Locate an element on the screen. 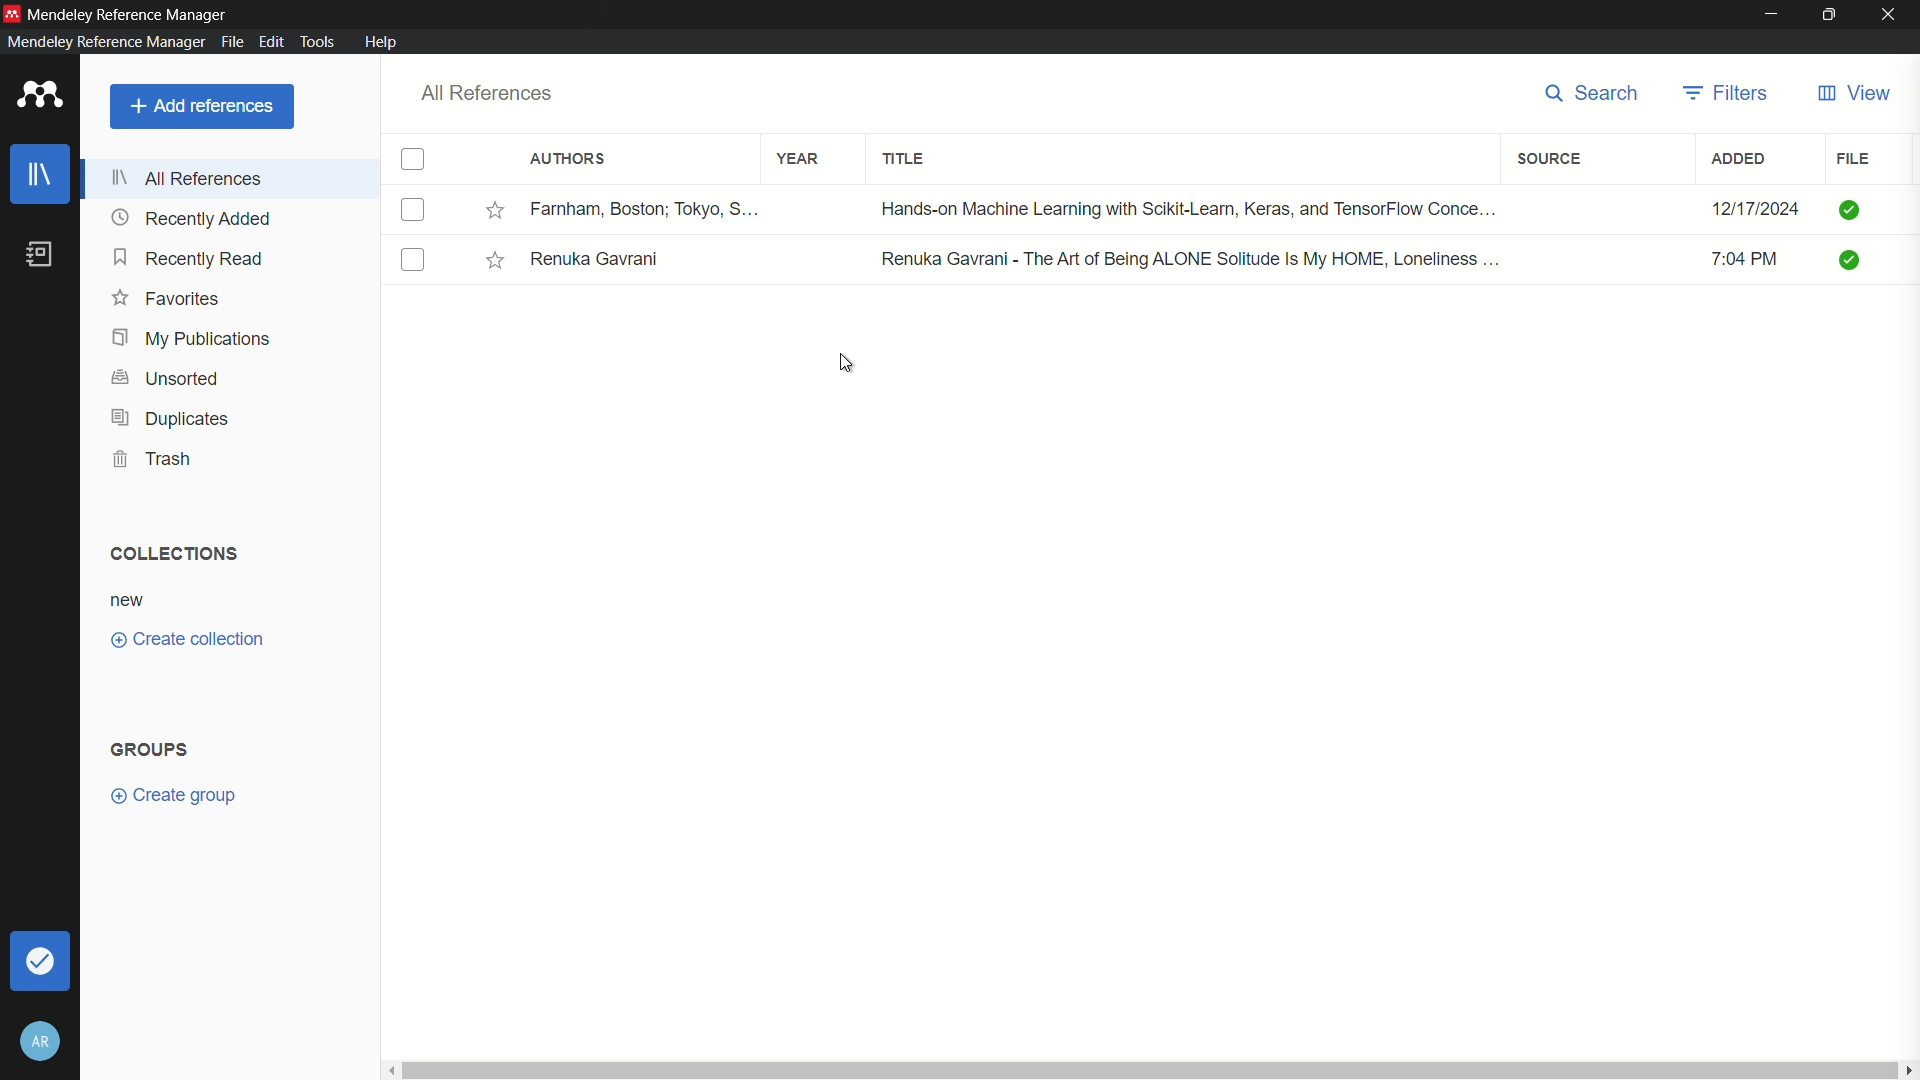 Image resolution: width=1920 pixels, height=1080 pixels. create collection is located at coordinates (188, 638).